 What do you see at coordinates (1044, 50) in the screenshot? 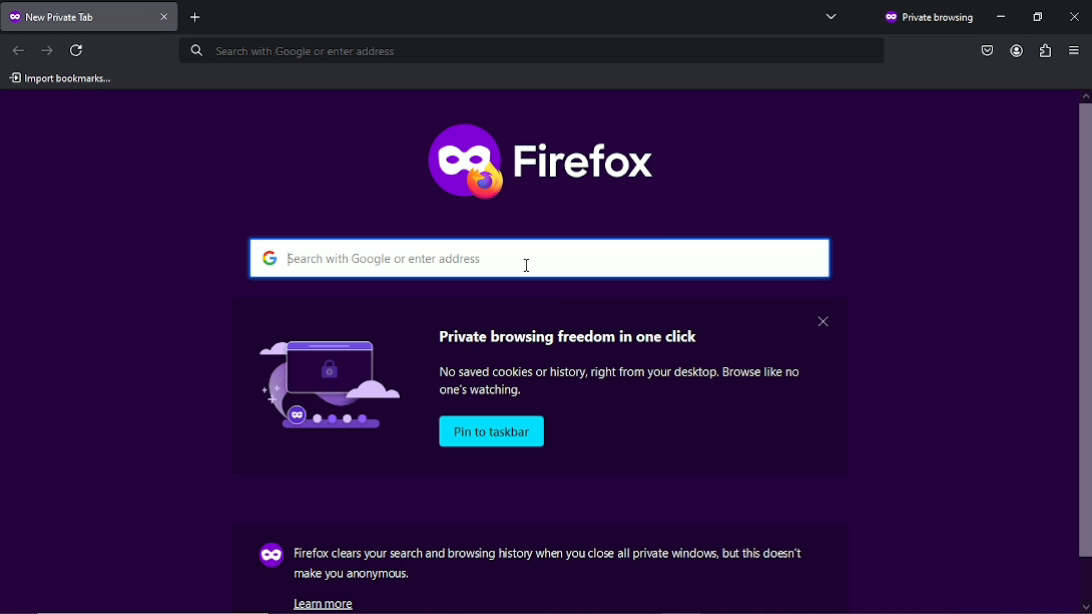
I see `extensions` at bounding box center [1044, 50].